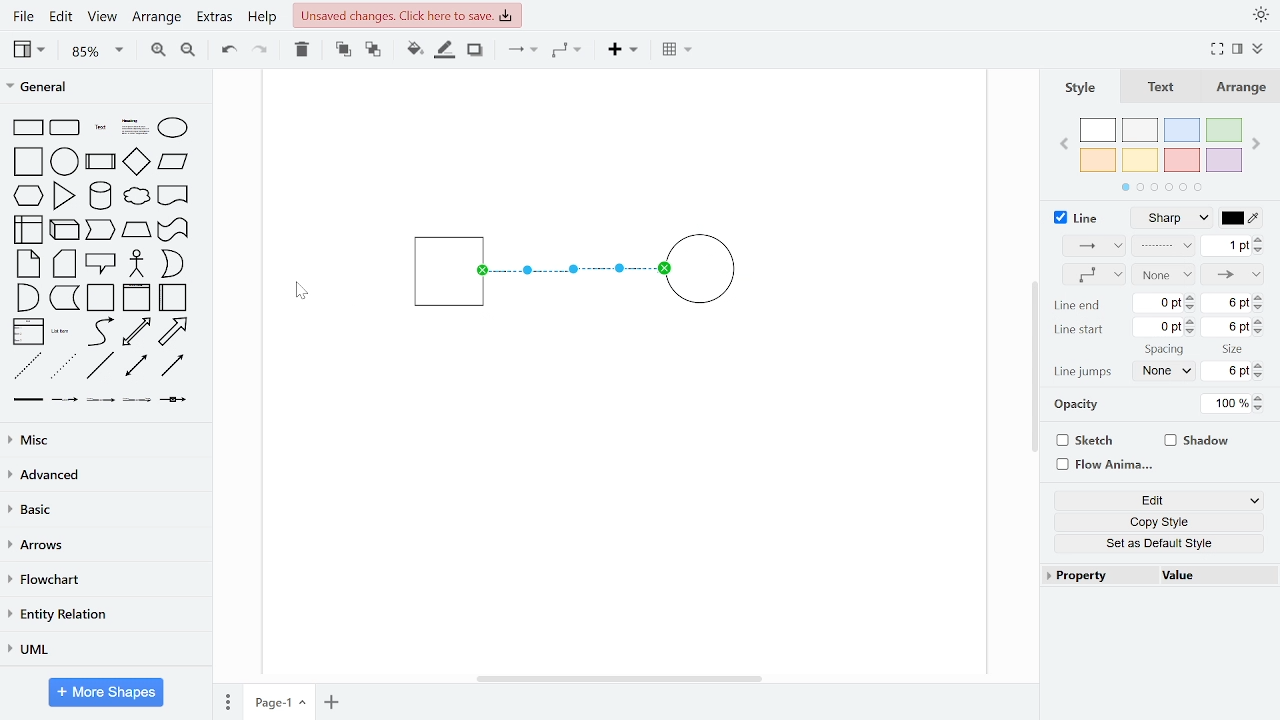 Image resolution: width=1280 pixels, height=720 pixels. What do you see at coordinates (65, 297) in the screenshot?
I see `data storage` at bounding box center [65, 297].